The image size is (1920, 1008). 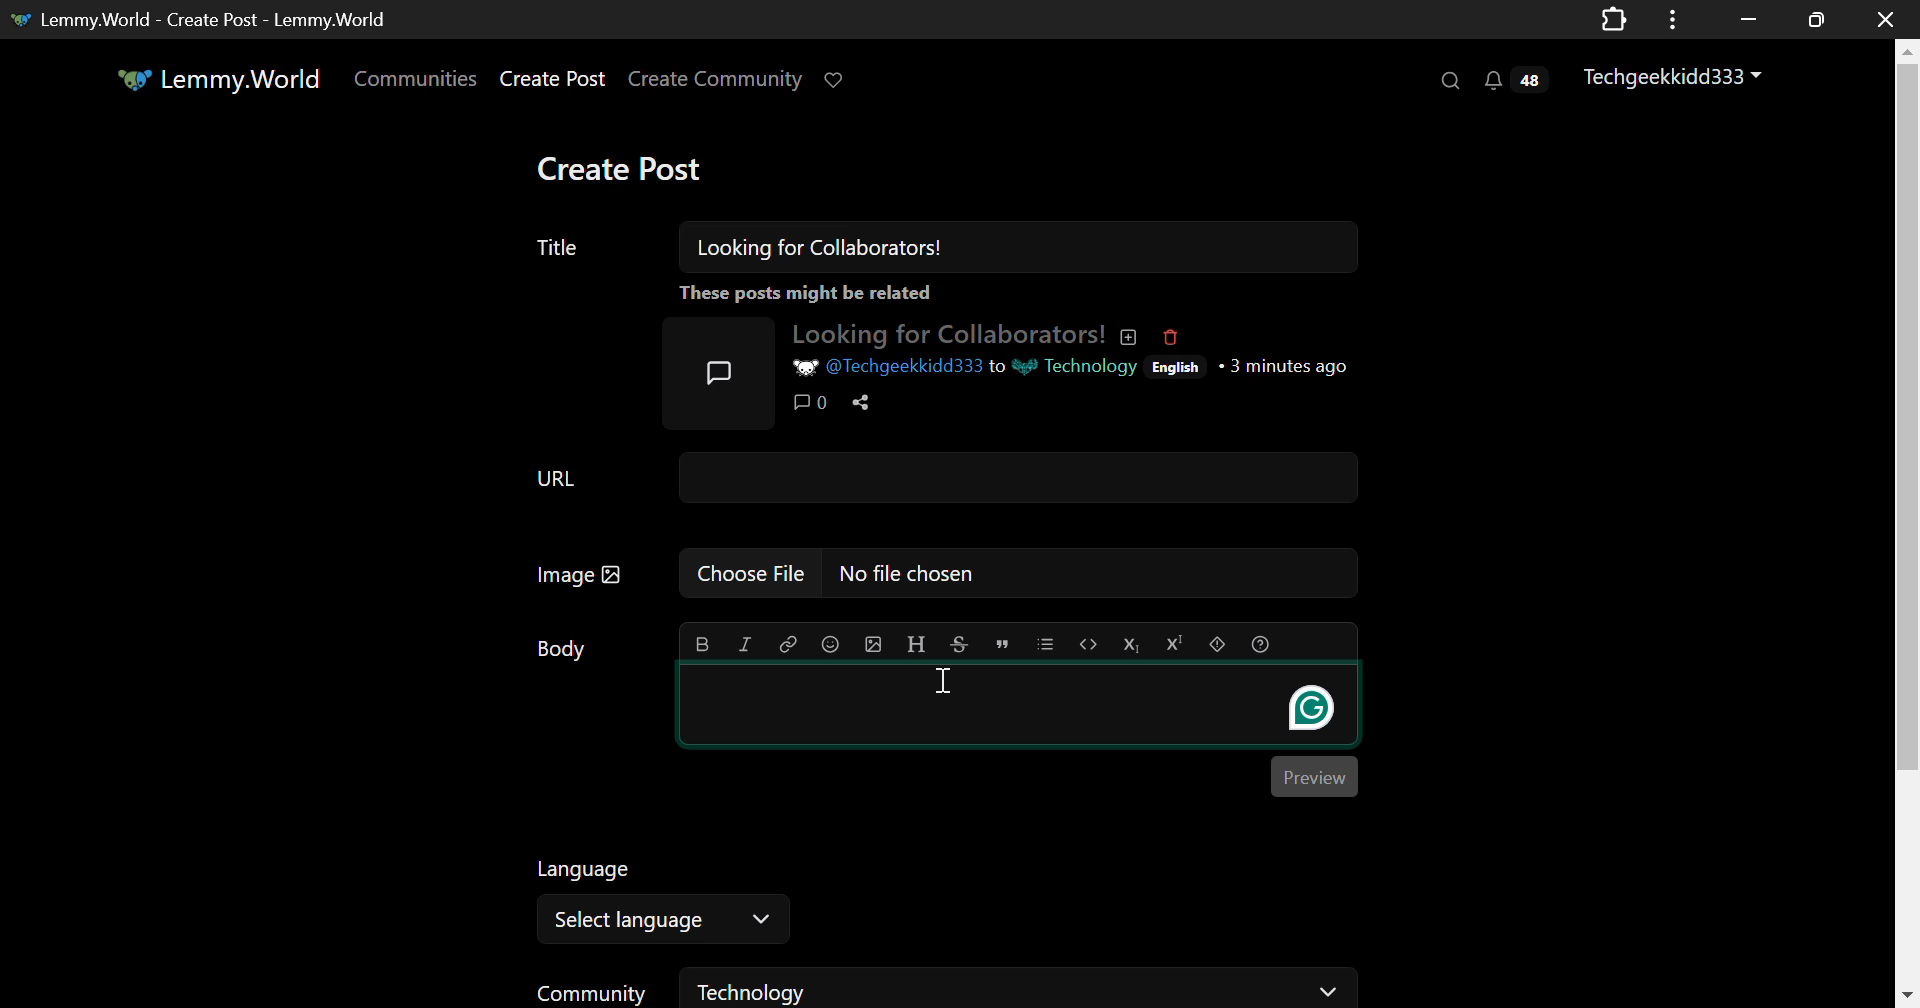 What do you see at coordinates (1906, 523) in the screenshot?
I see `Vertical Scroll Bar` at bounding box center [1906, 523].